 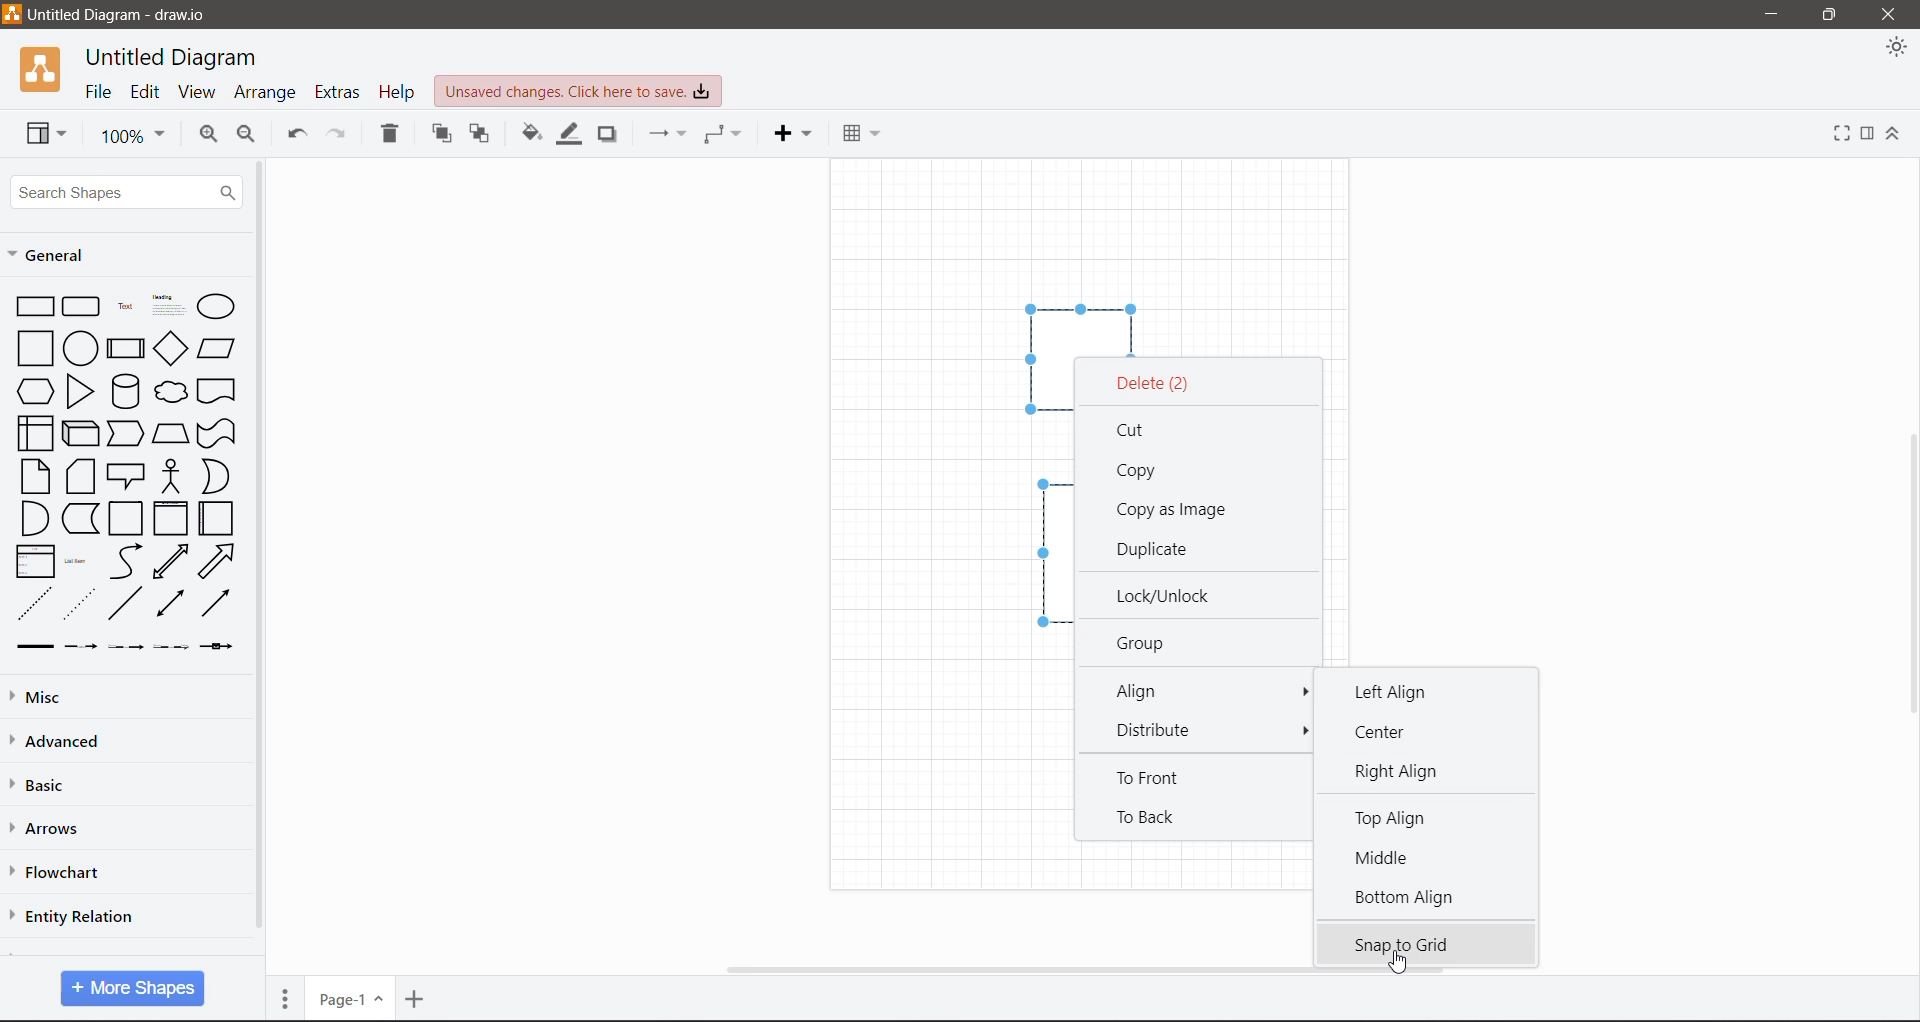 I want to click on Line Color, so click(x=568, y=136).